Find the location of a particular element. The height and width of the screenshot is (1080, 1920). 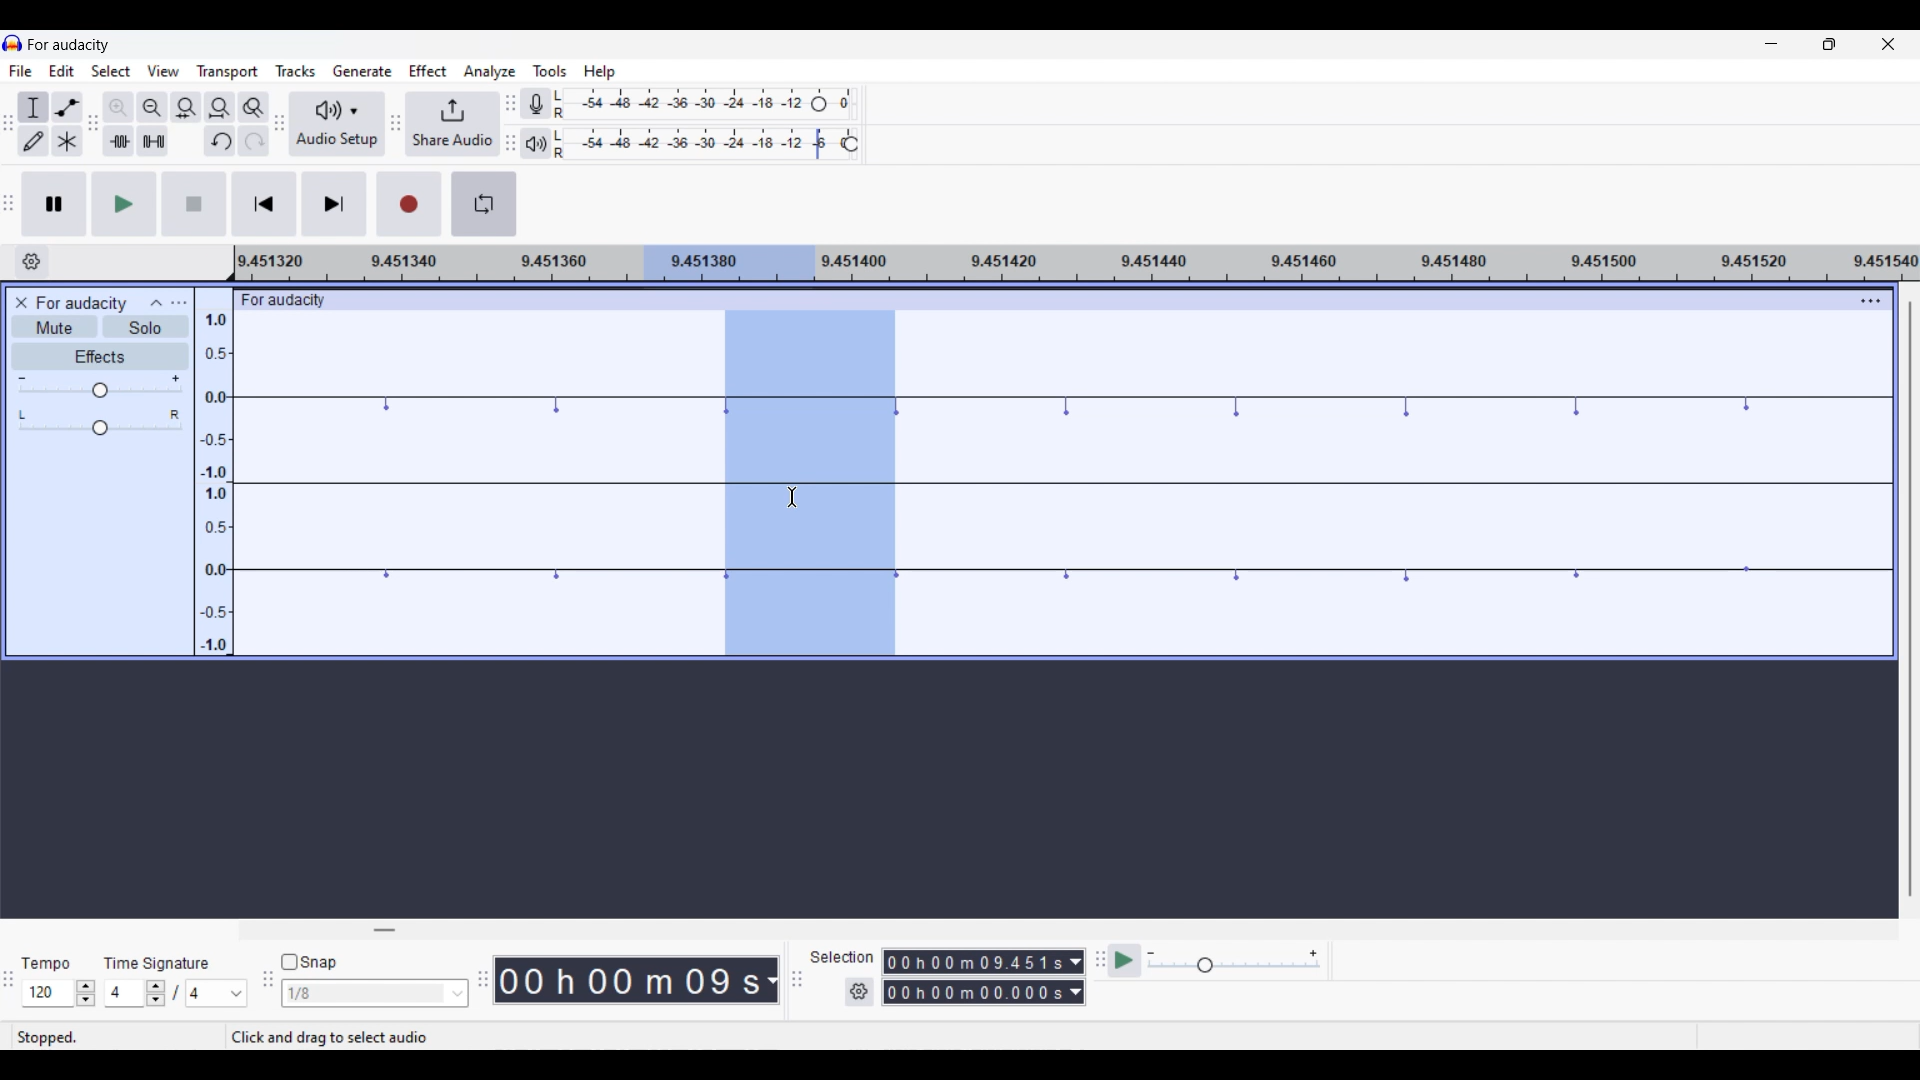

Multi-tool is located at coordinates (68, 141).